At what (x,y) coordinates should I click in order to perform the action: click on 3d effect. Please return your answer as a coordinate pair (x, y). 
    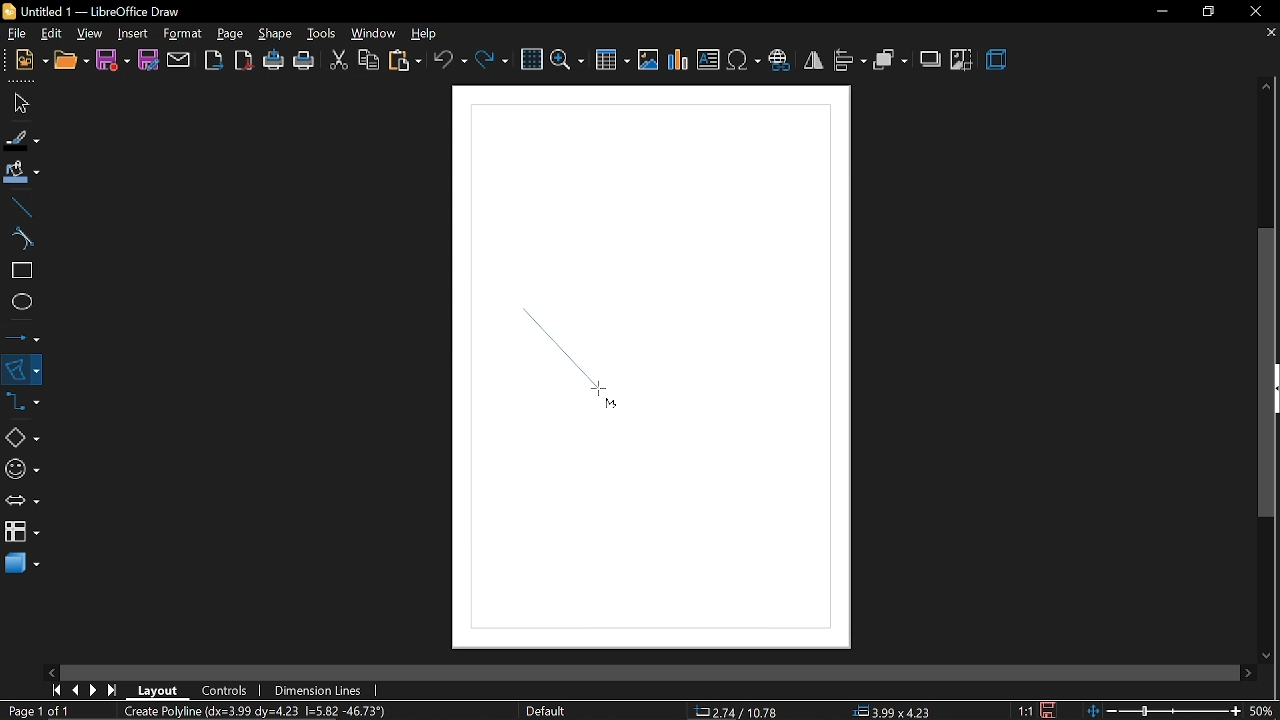
    Looking at the image, I should click on (997, 60).